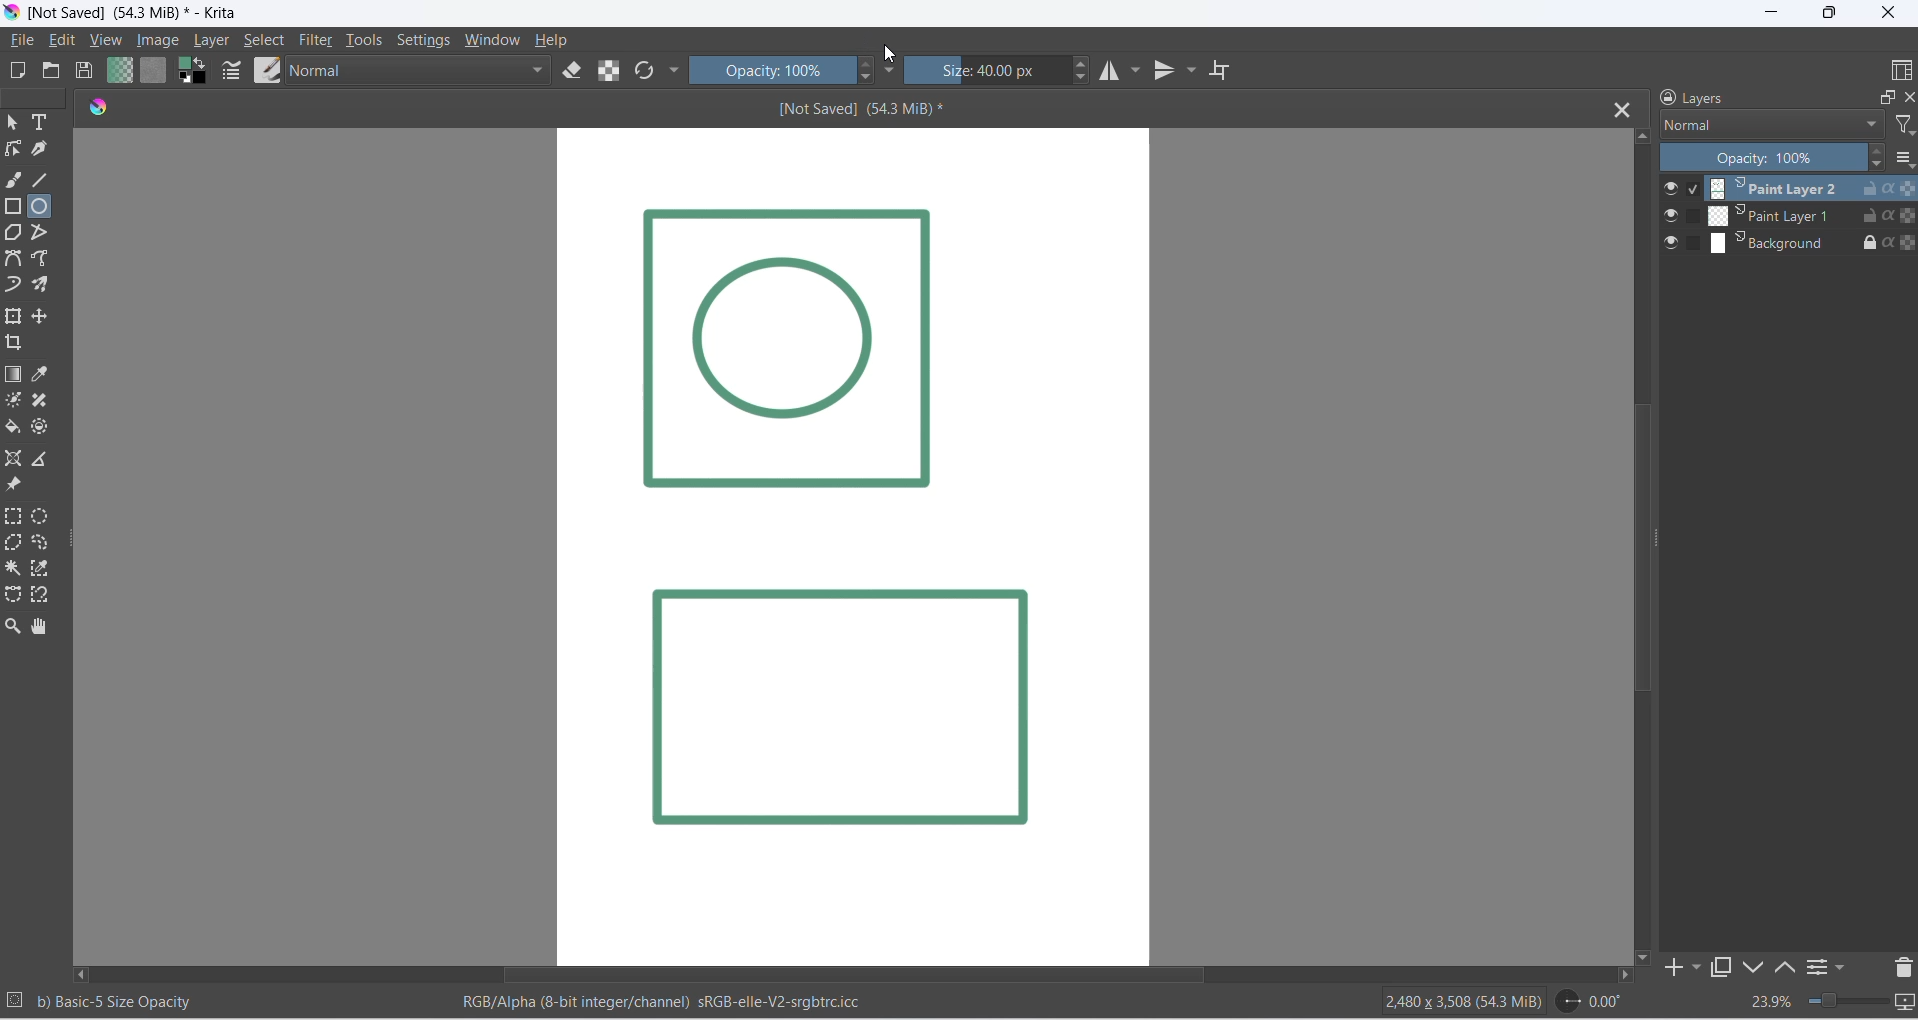 Image resolution: width=1918 pixels, height=1020 pixels. What do you see at coordinates (1771, 1003) in the screenshot?
I see `zoom percent` at bounding box center [1771, 1003].